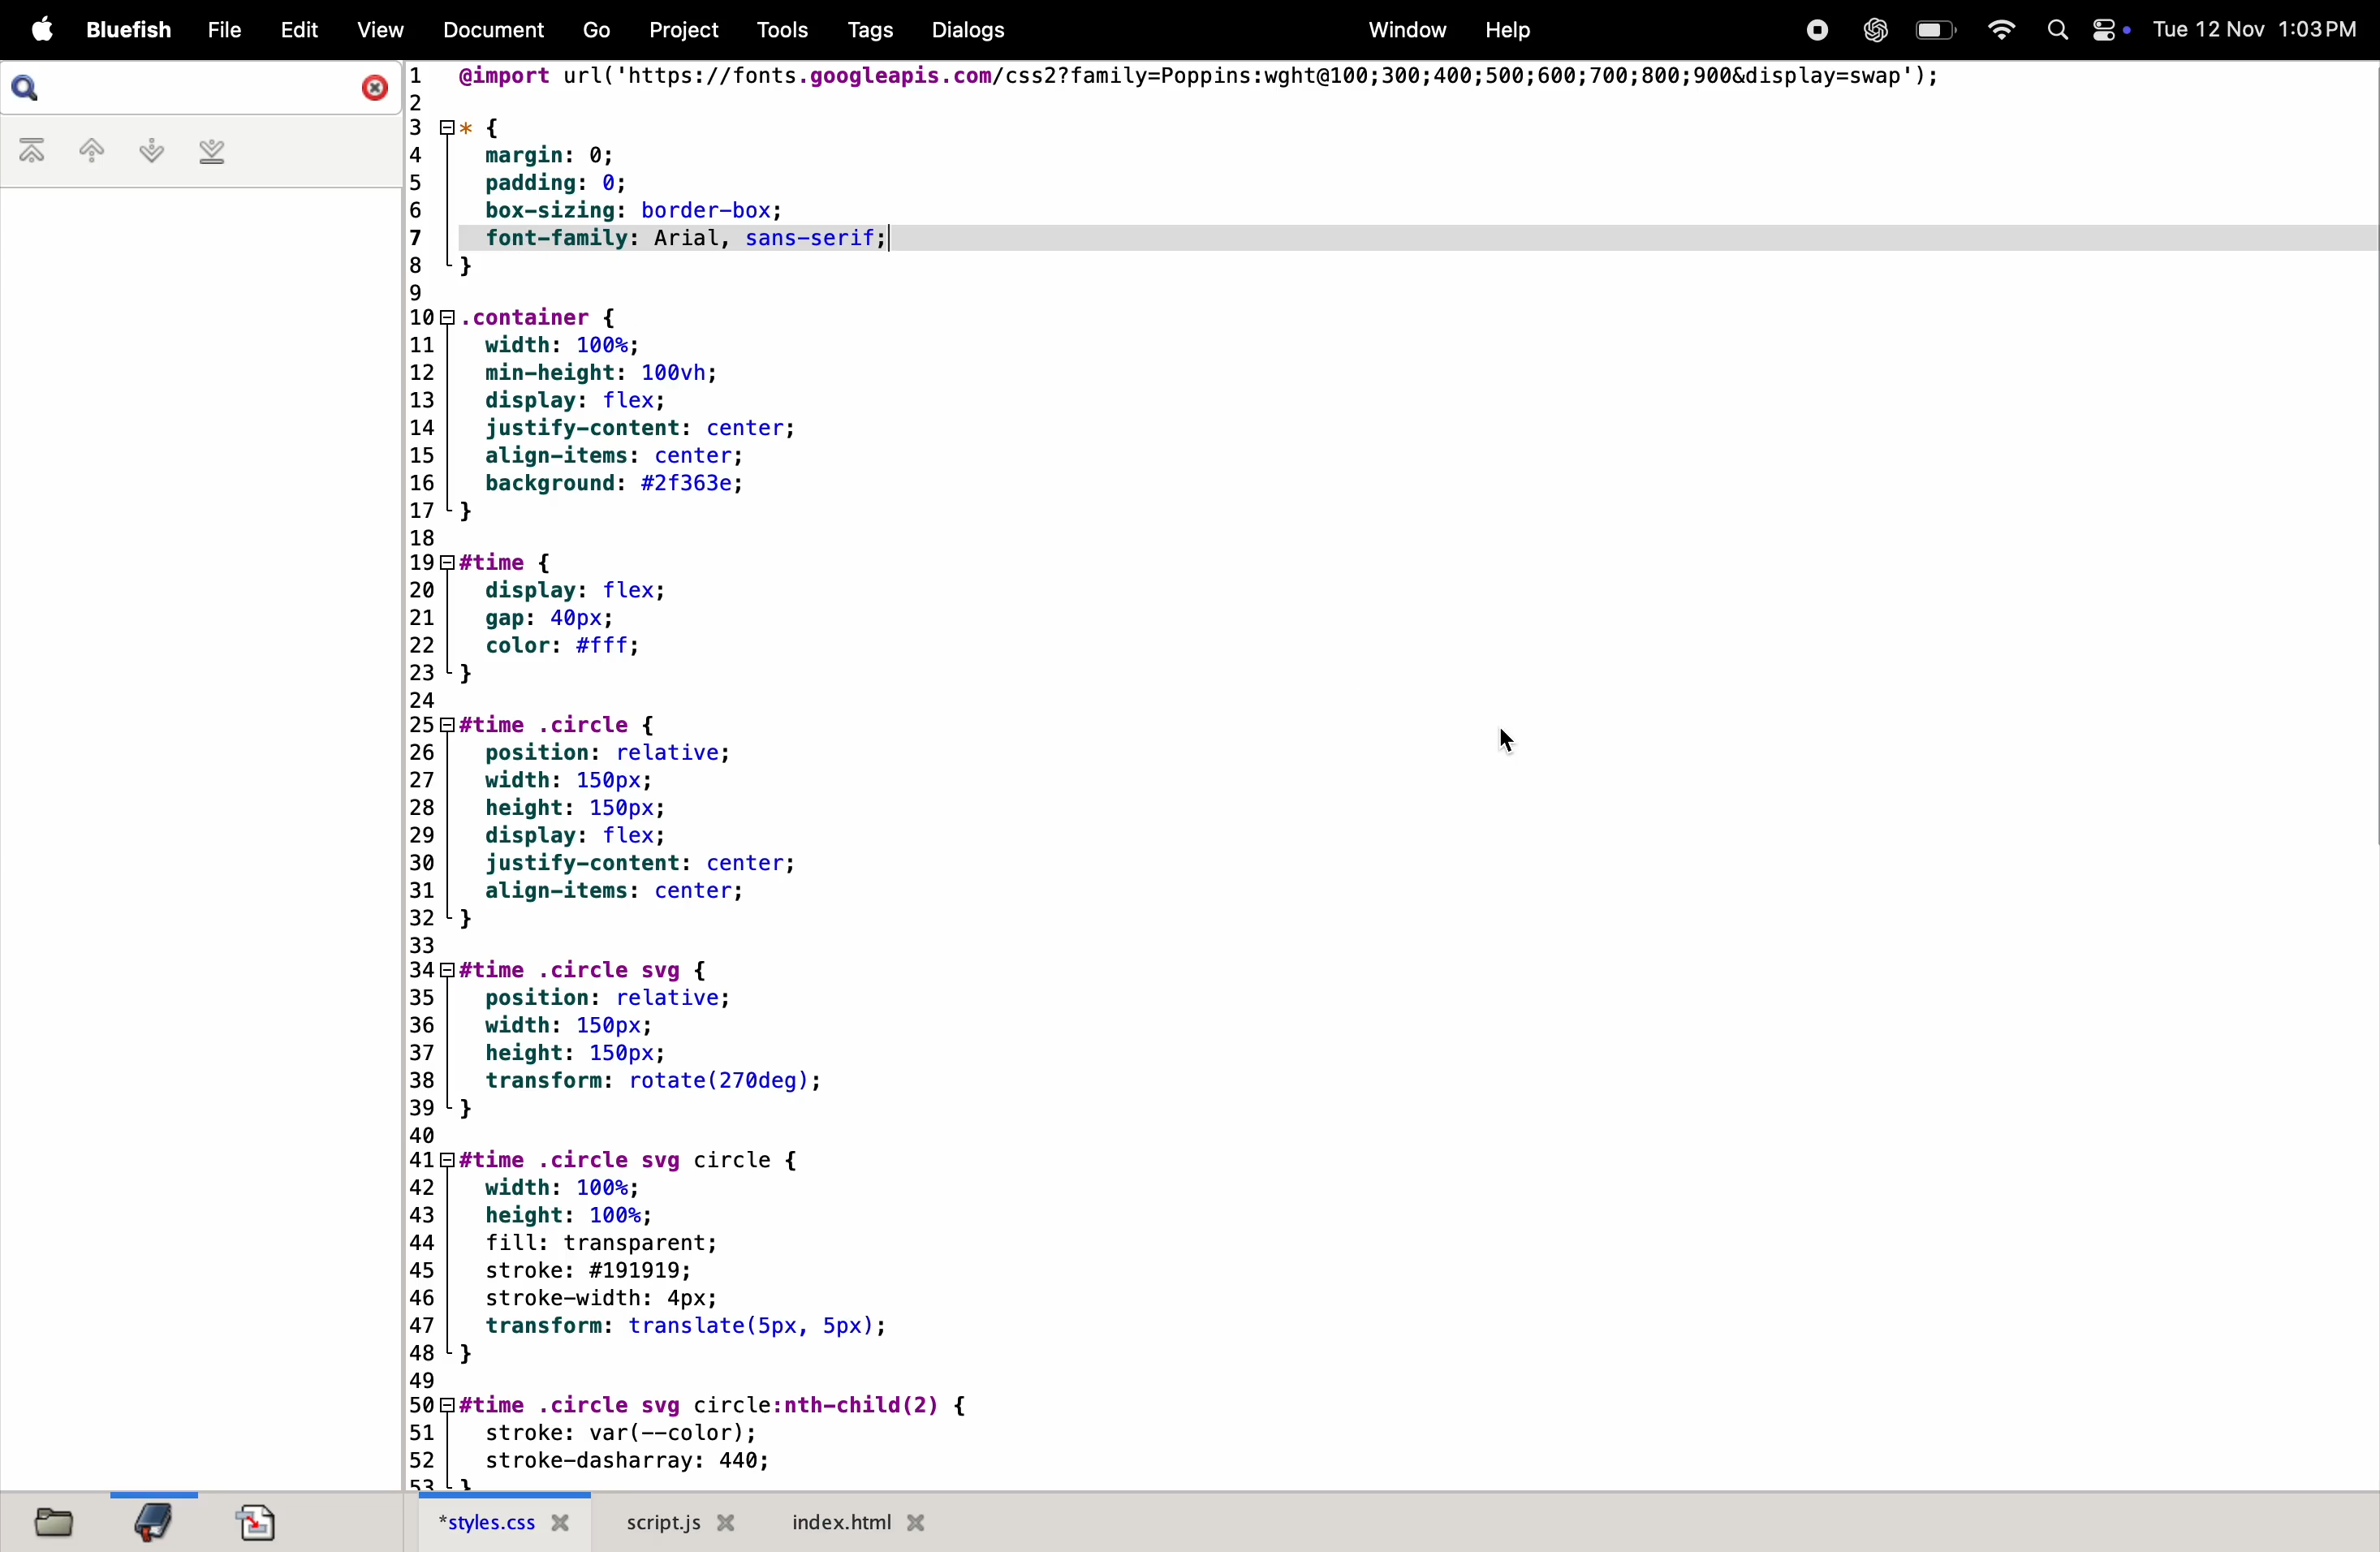  Describe the element at coordinates (511, 1522) in the screenshot. I see `style.css` at that location.